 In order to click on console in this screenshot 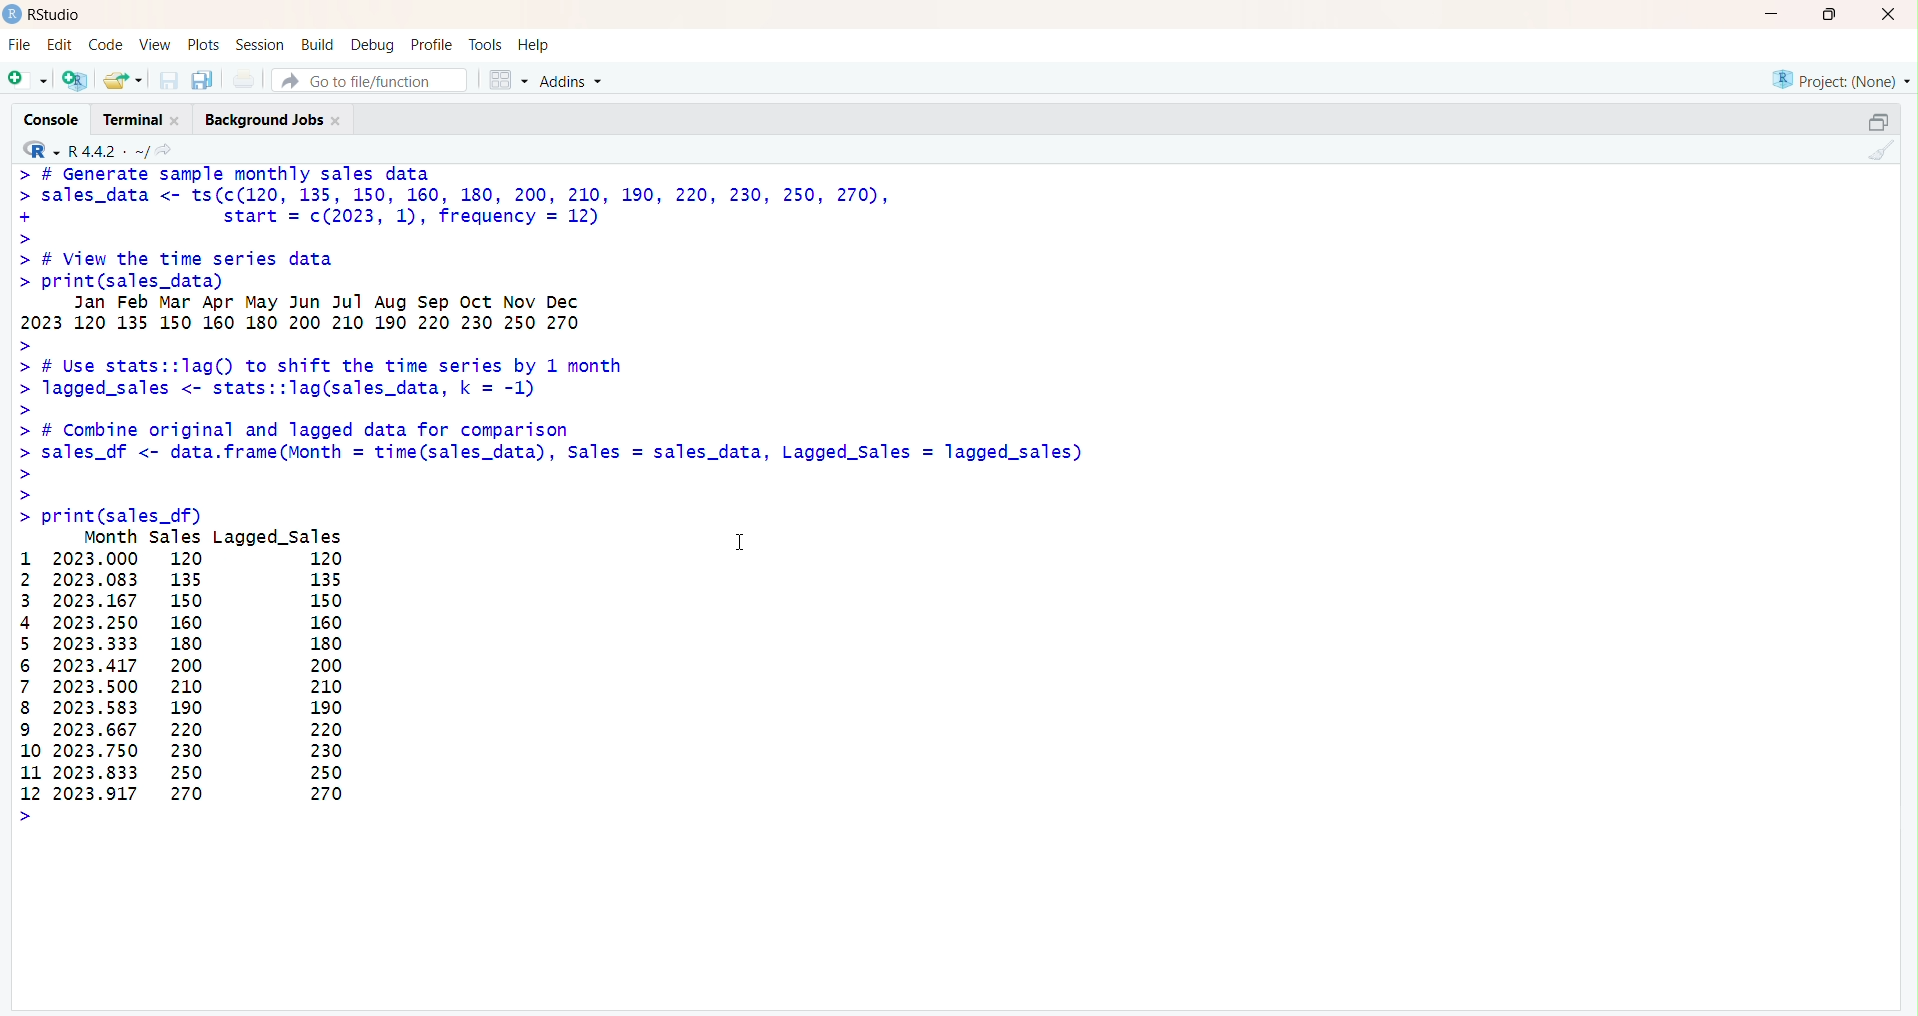, I will do `click(52, 120)`.